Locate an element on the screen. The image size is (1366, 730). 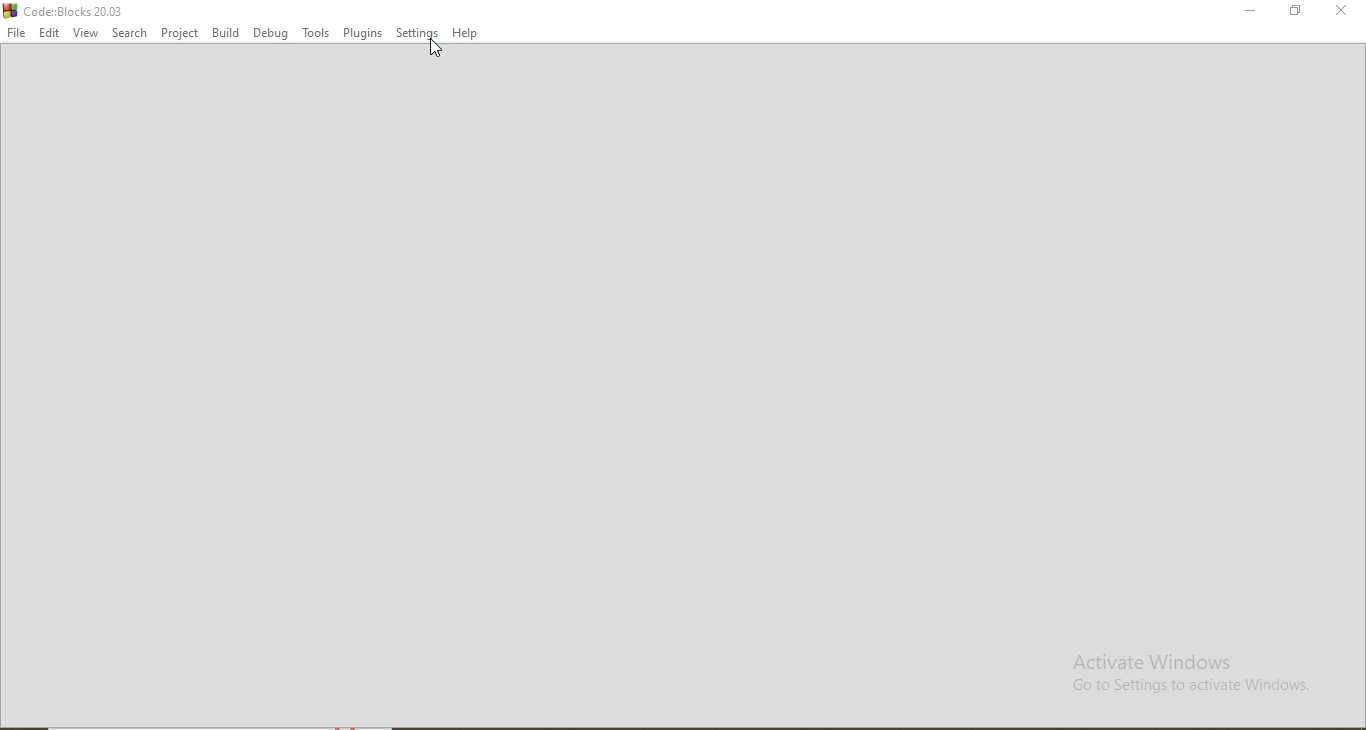
Close is located at coordinates (1342, 11).